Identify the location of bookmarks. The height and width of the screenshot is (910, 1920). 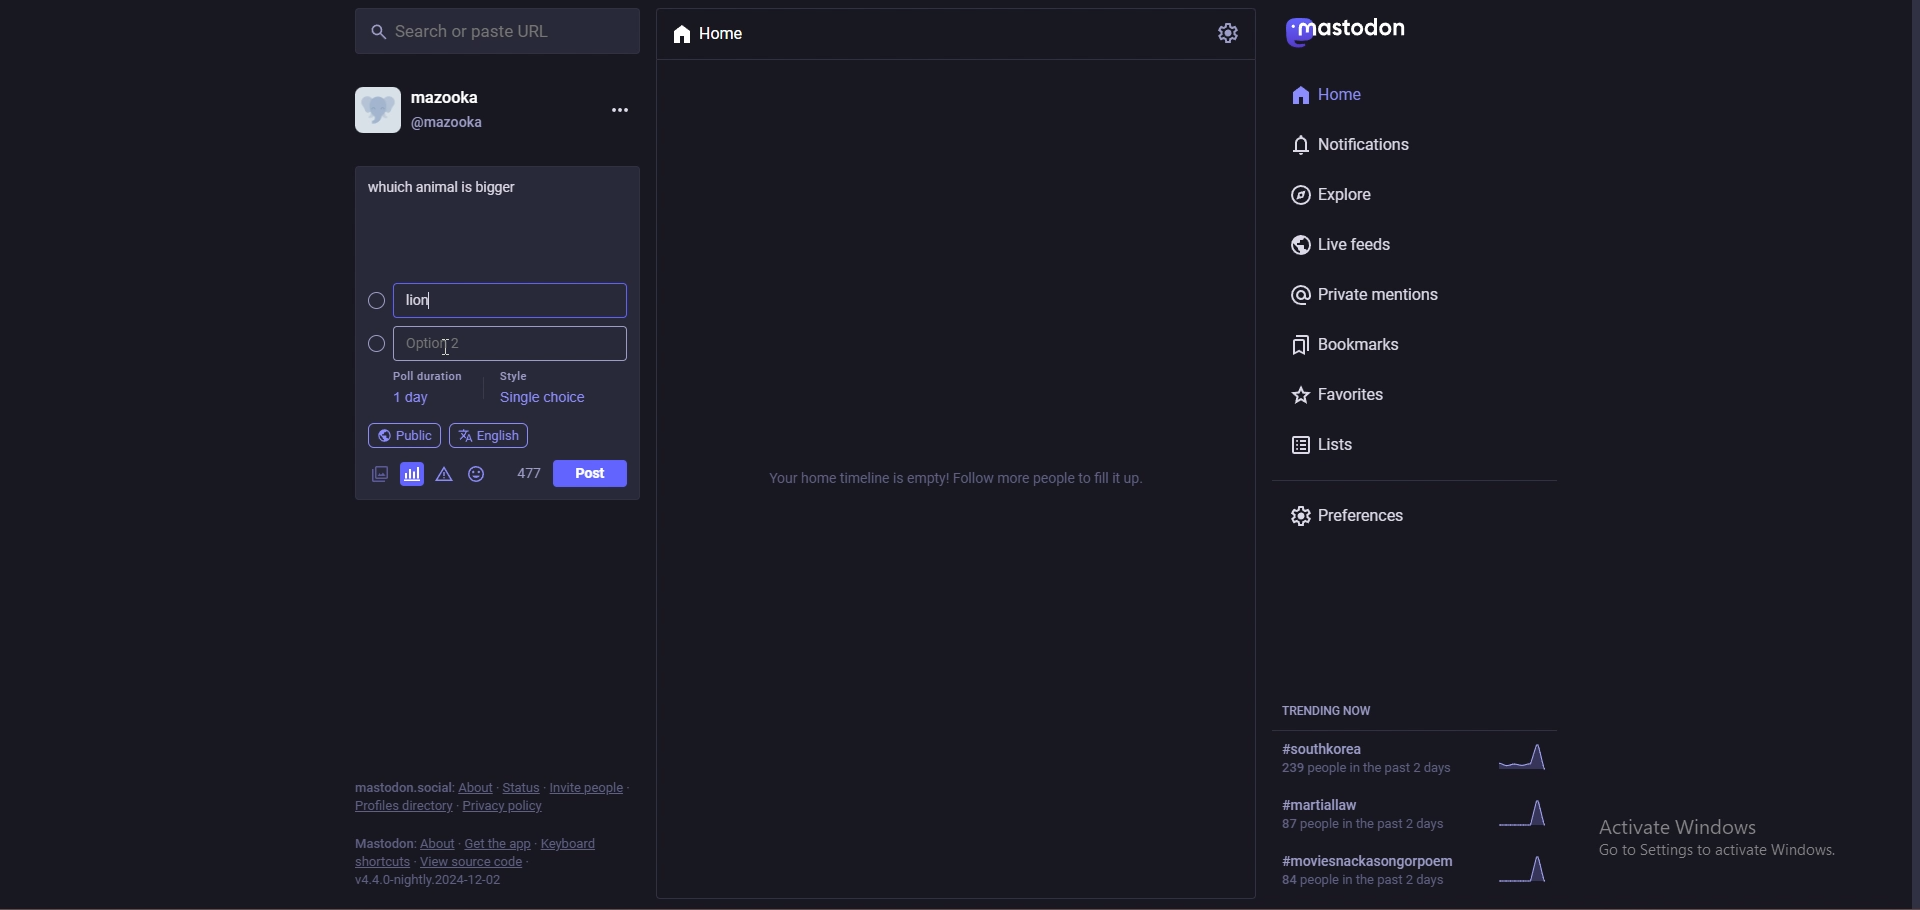
(1379, 344).